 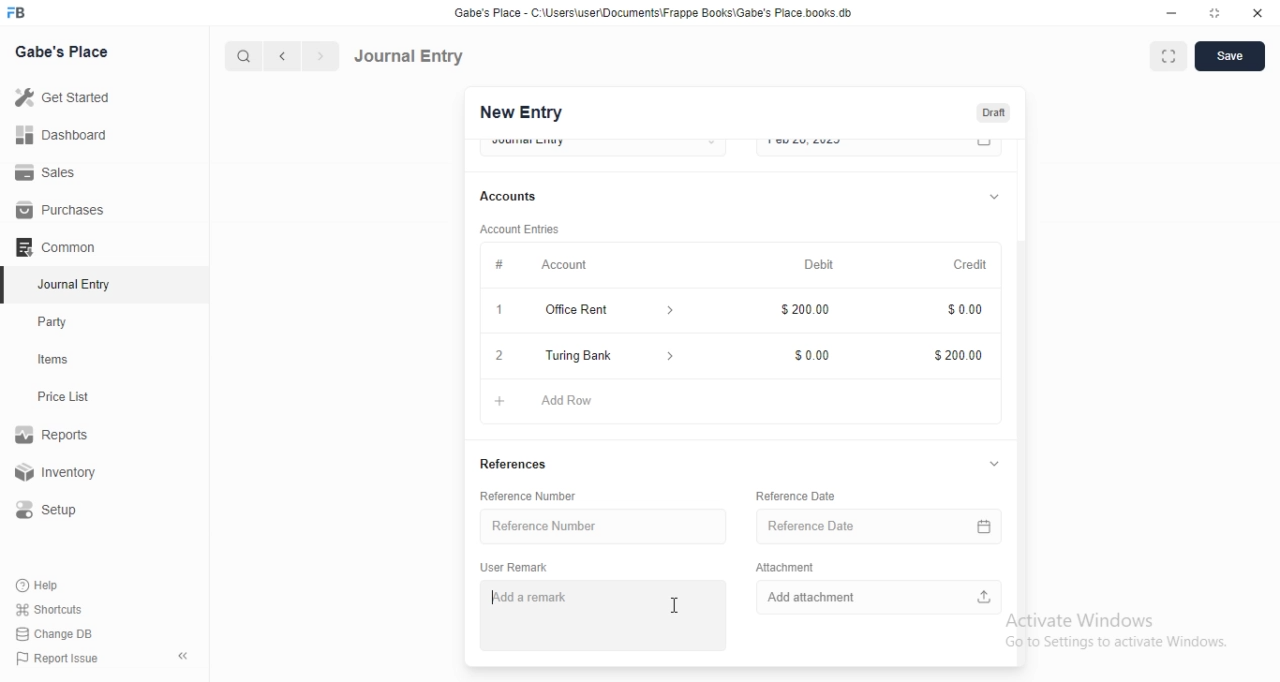 What do you see at coordinates (1226, 58) in the screenshot?
I see `save` at bounding box center [1226, 58].